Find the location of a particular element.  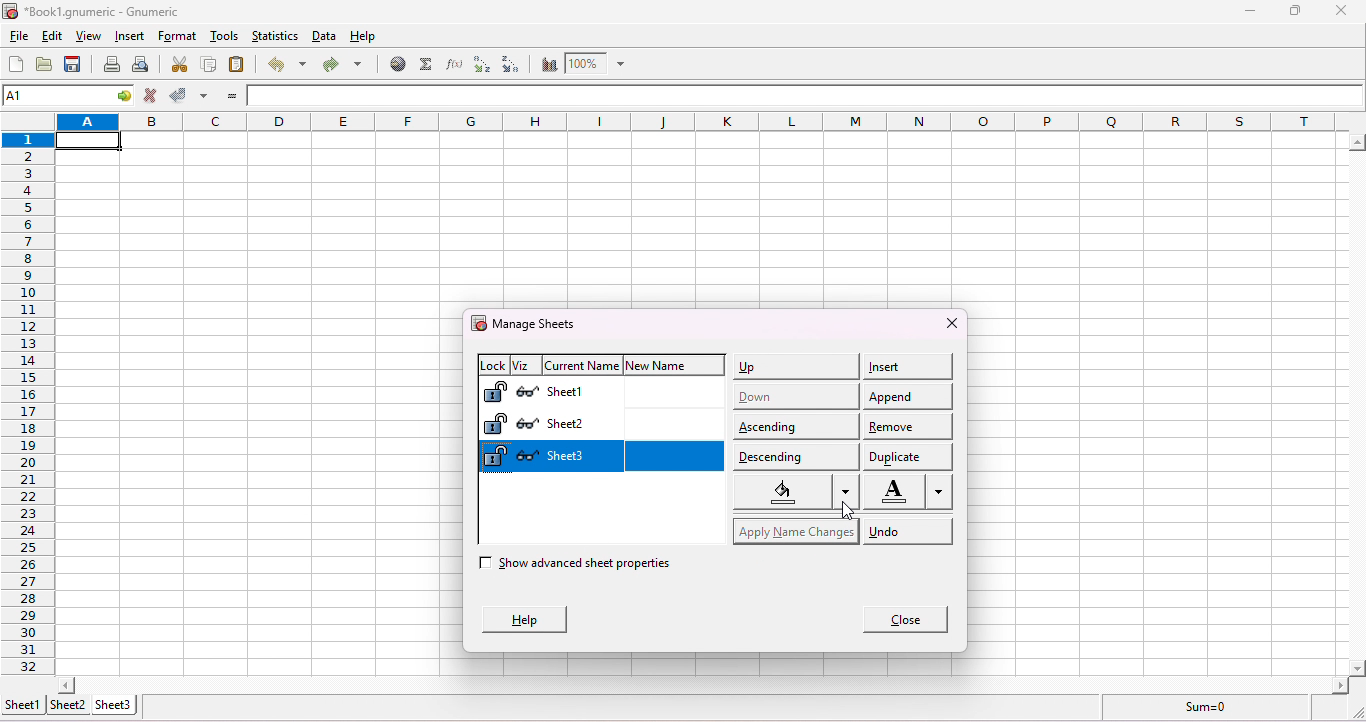

Lock sheet 3 is located at coordinates (493, 456).